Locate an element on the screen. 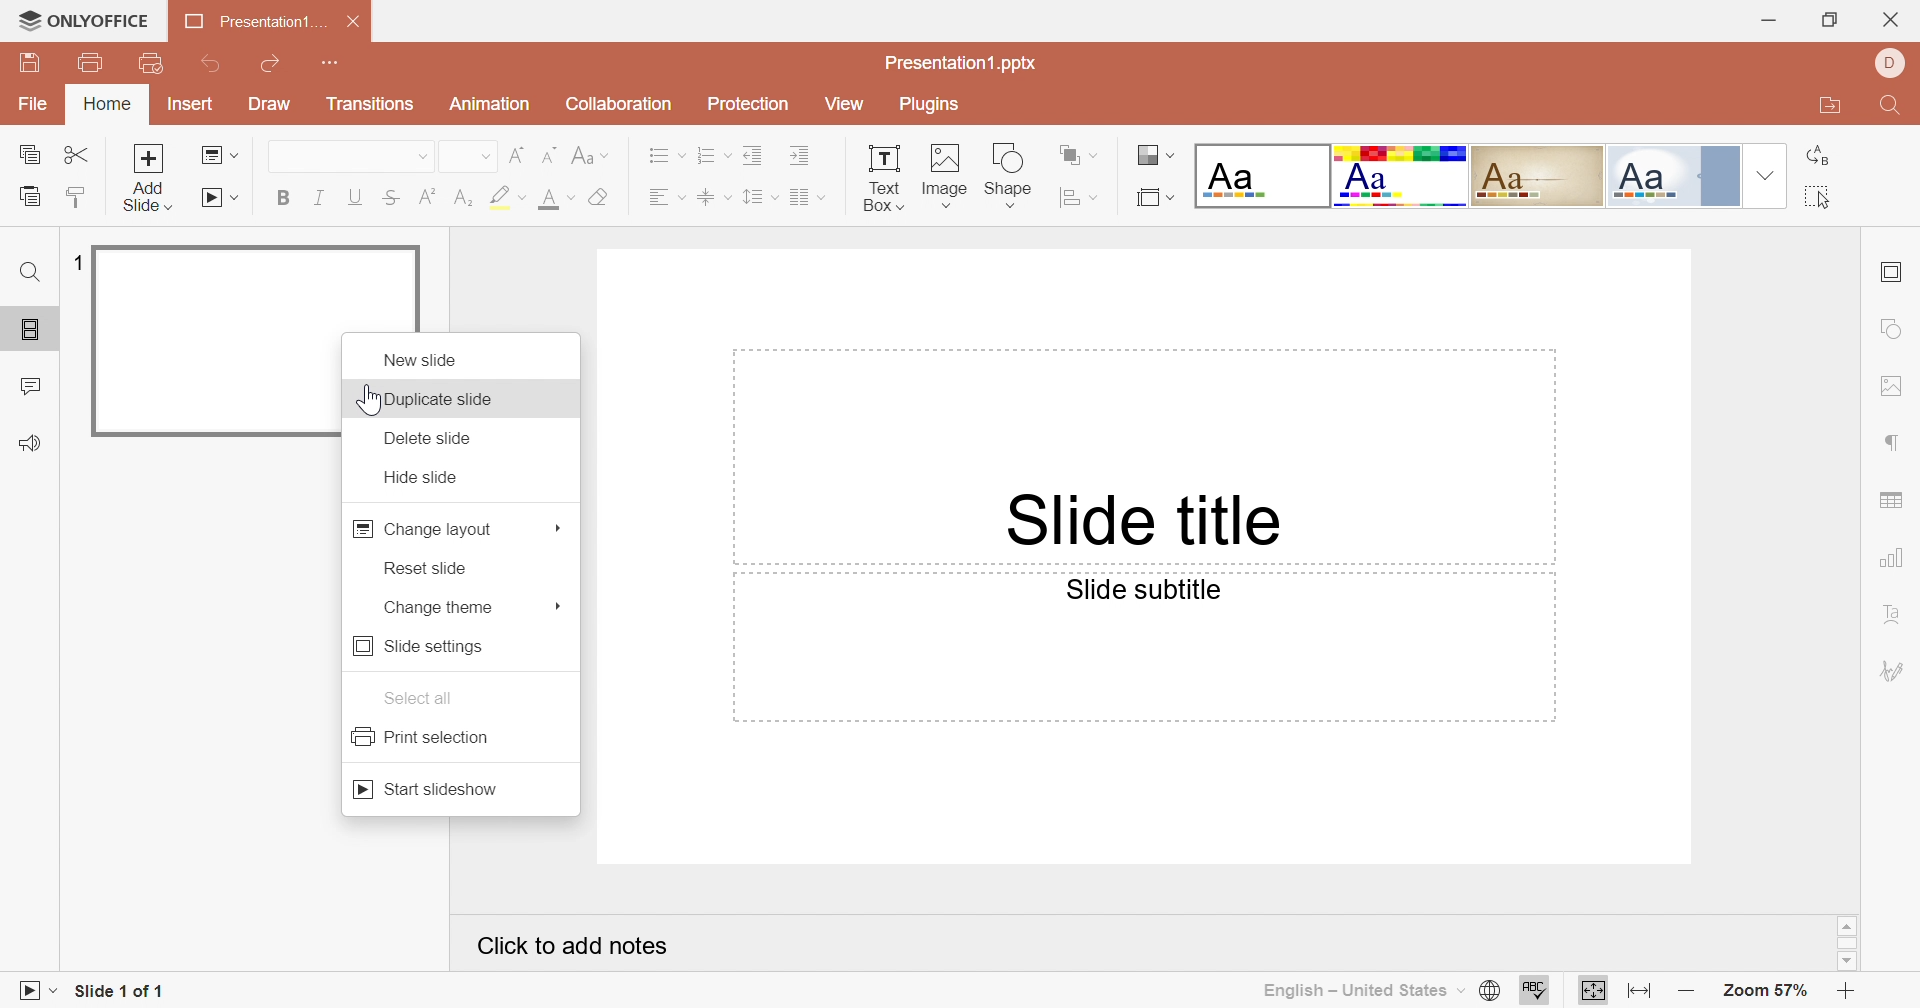  Drop Down is located at coordinates (522, 196).